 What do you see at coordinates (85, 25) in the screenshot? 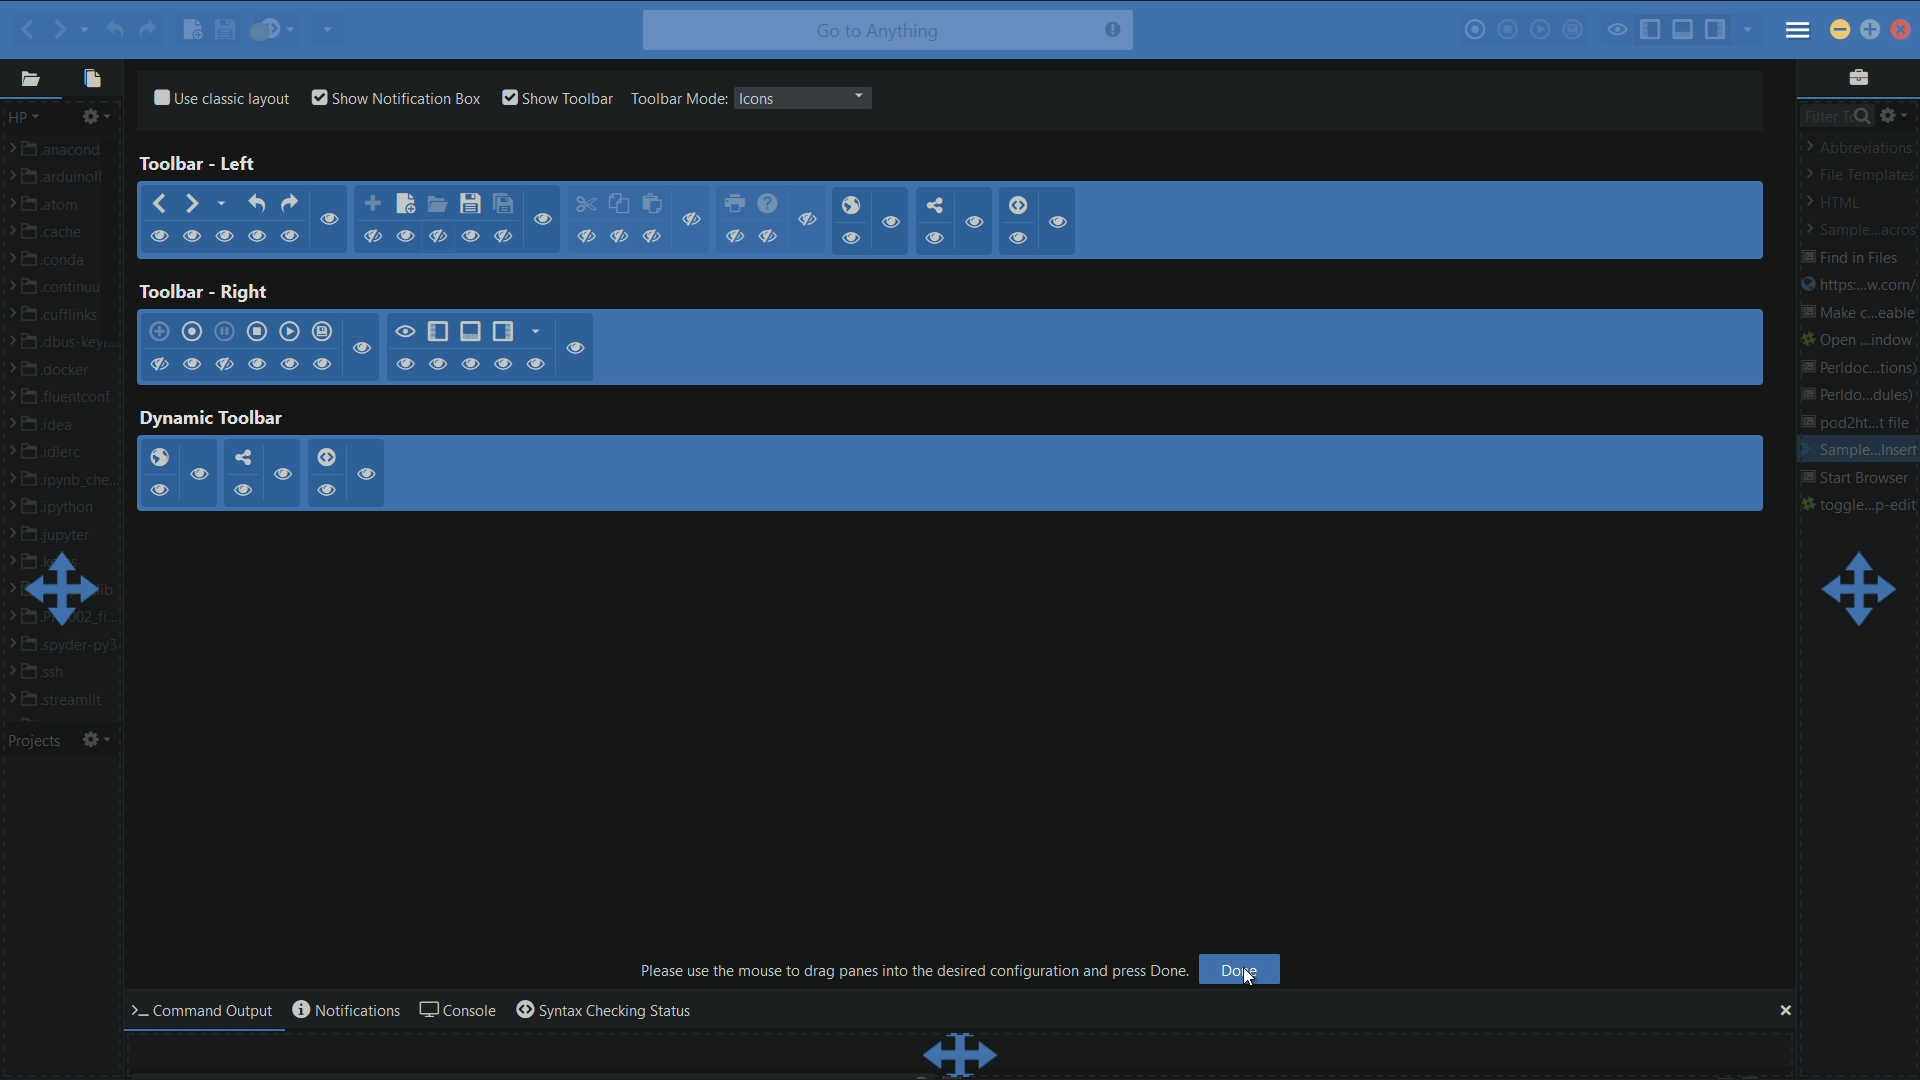
I see `recent location` at bounding box center [85, 25].